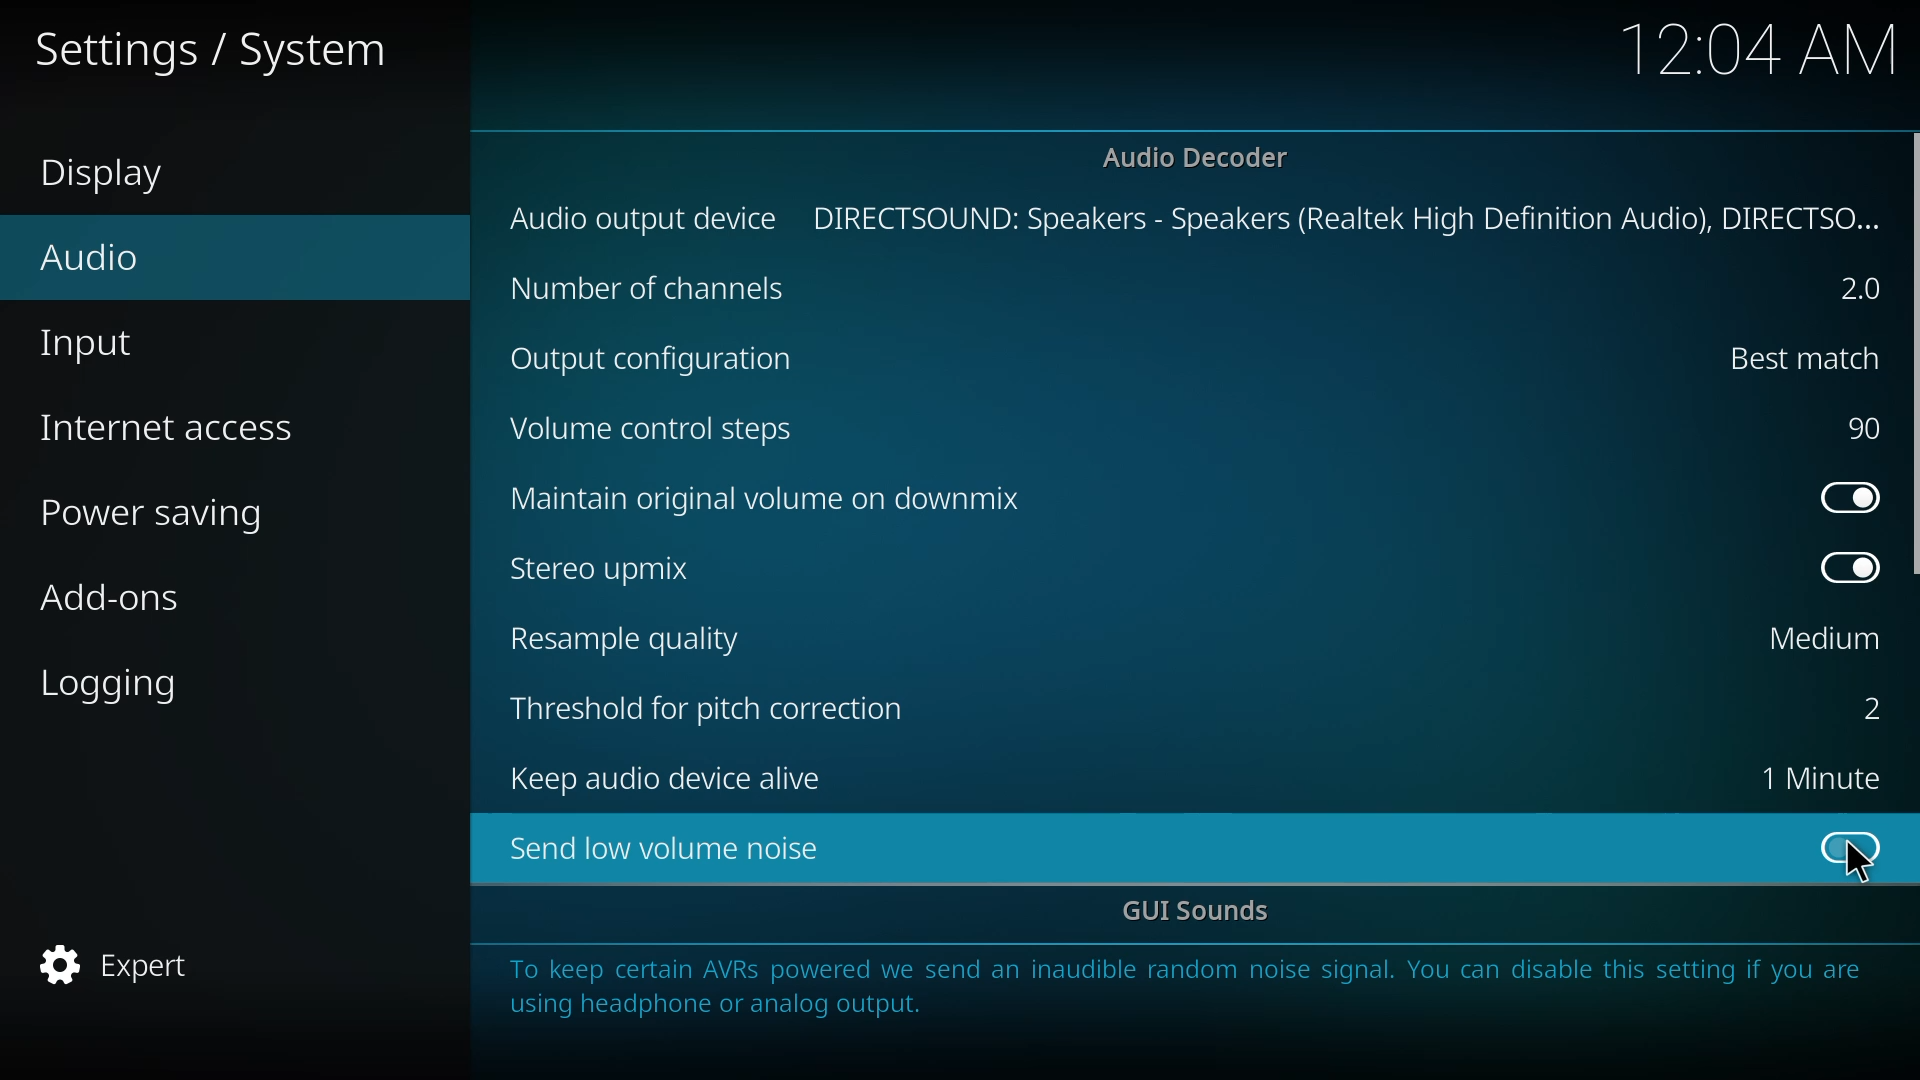 The image size is (1920, 1080). I want to click on best match, so click(1801, 358).